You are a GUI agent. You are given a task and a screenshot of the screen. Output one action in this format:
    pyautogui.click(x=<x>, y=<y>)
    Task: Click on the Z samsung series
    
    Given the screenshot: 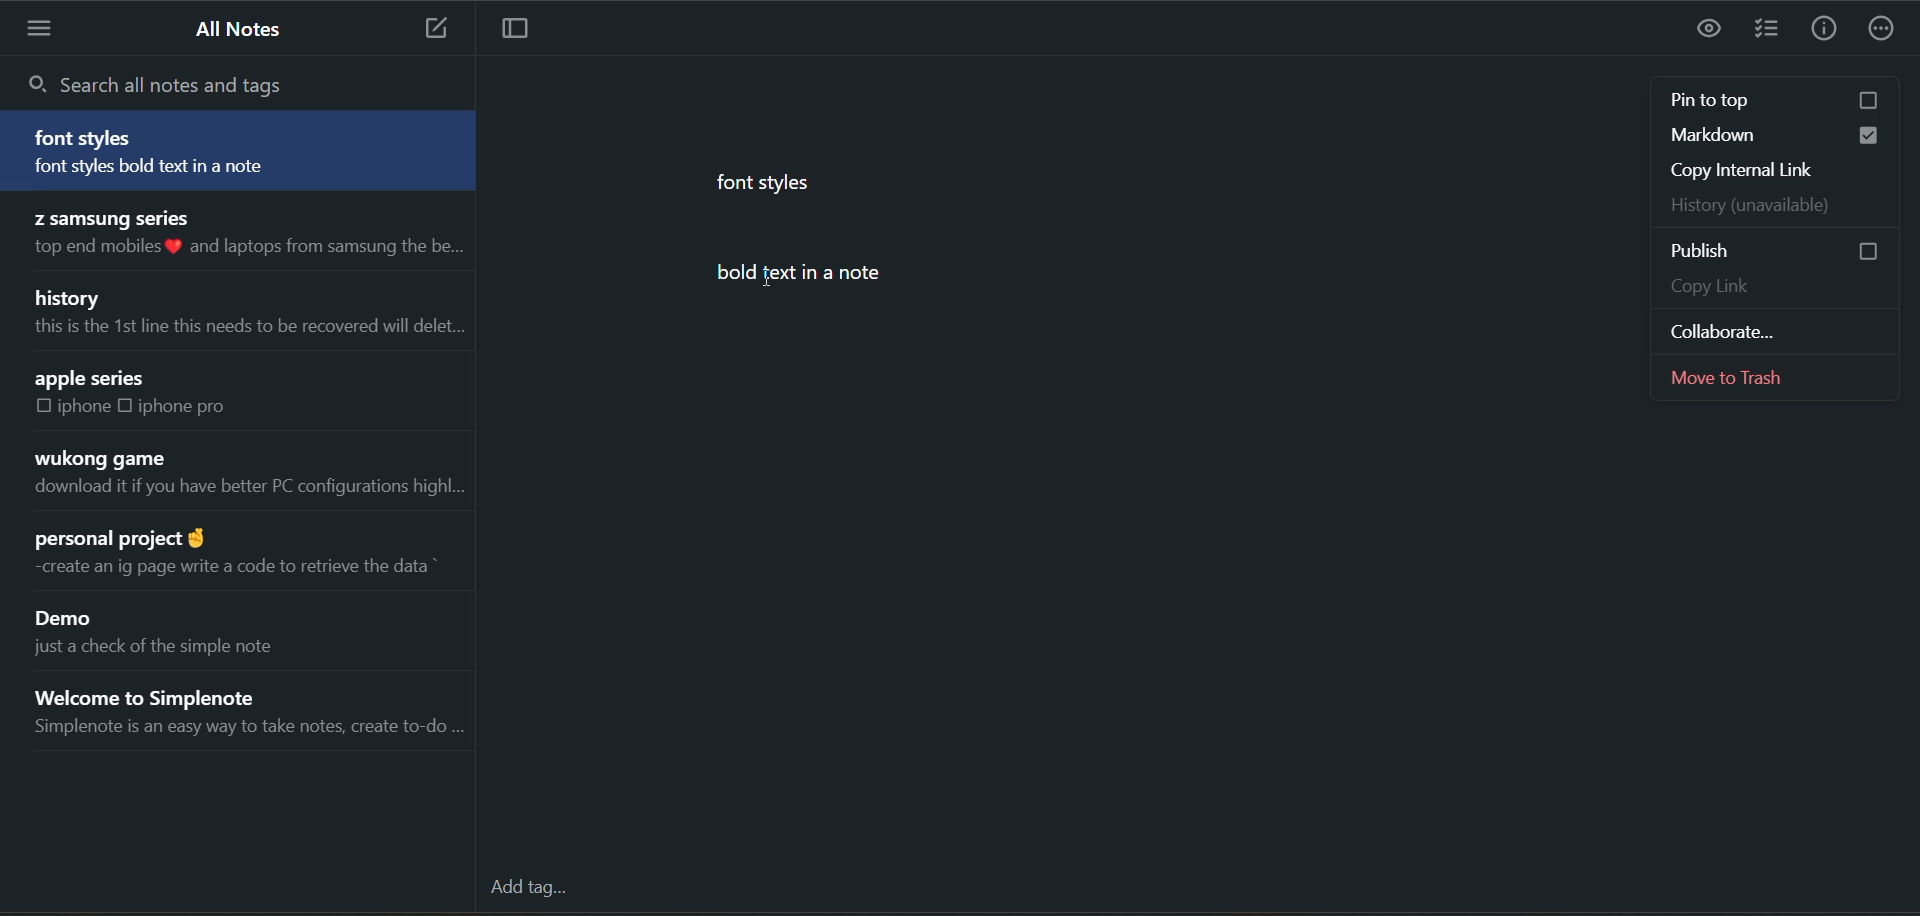 What is the action you would take?
    pyautogui.click(x=109, y=216)
    